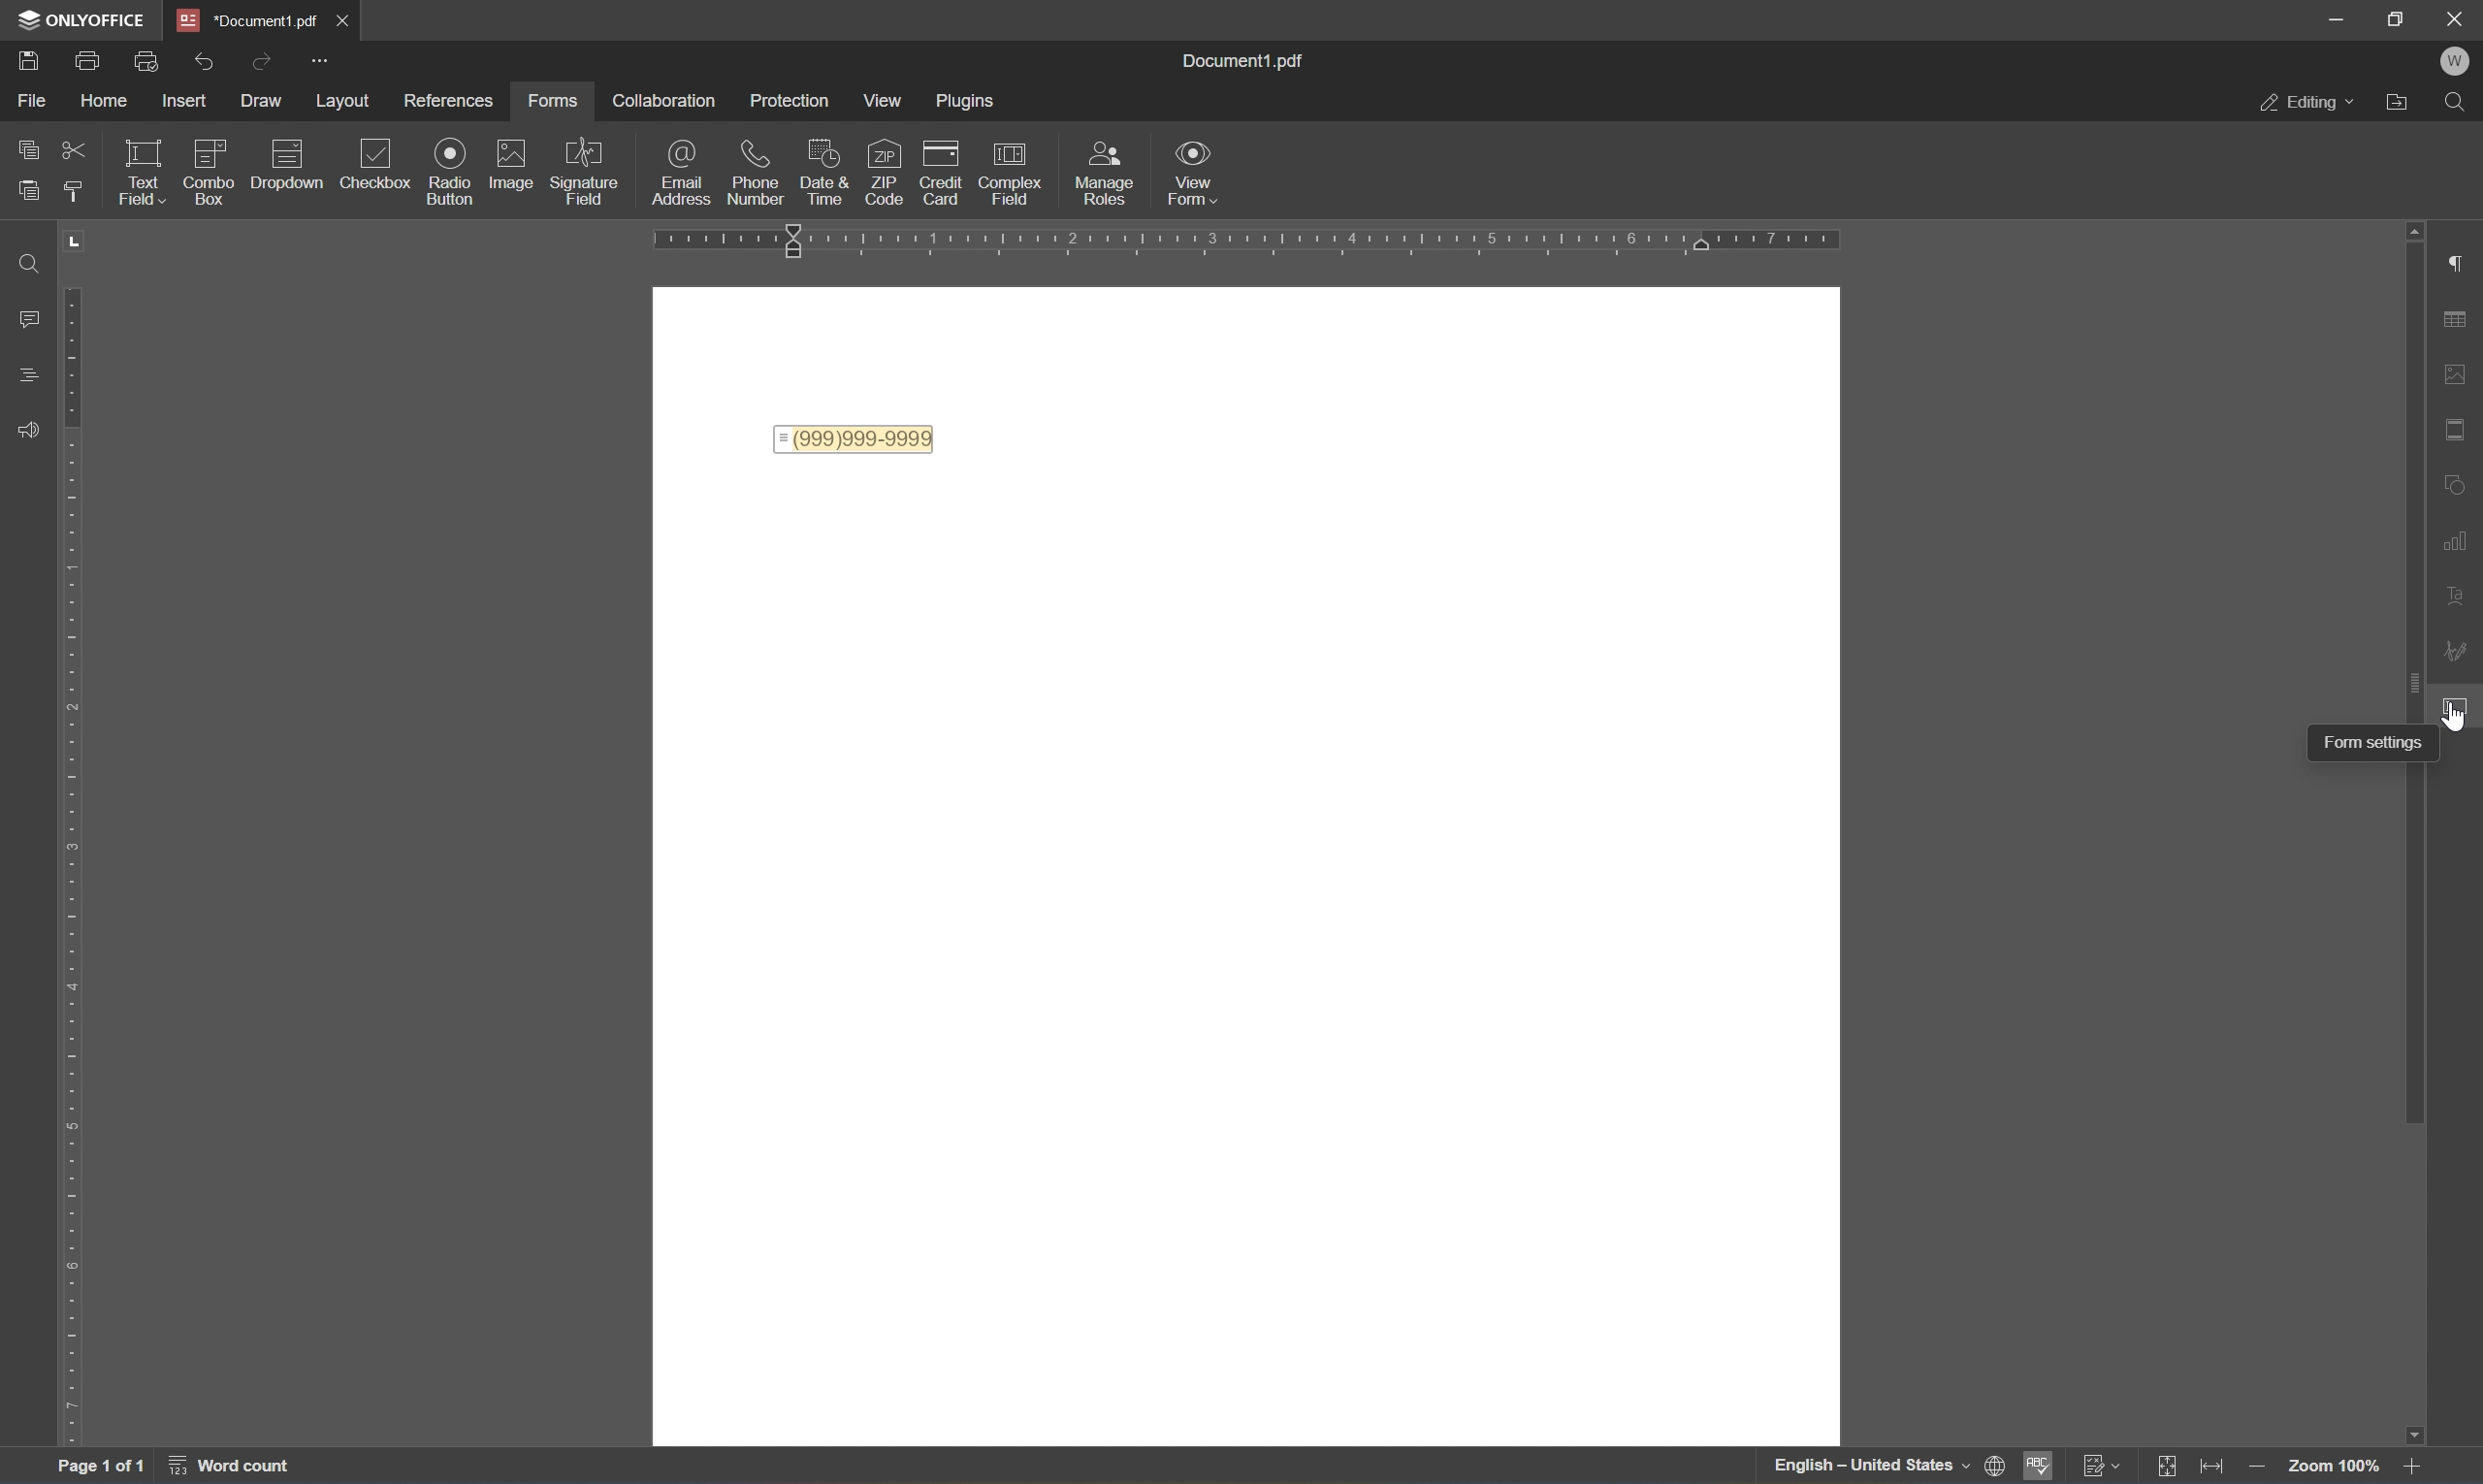 The width and height of the screenshot is (2483, 1484). What do you see at coordinates (182, 100) in the screenshot?
I see `insert` at bounding box center [182, 100].